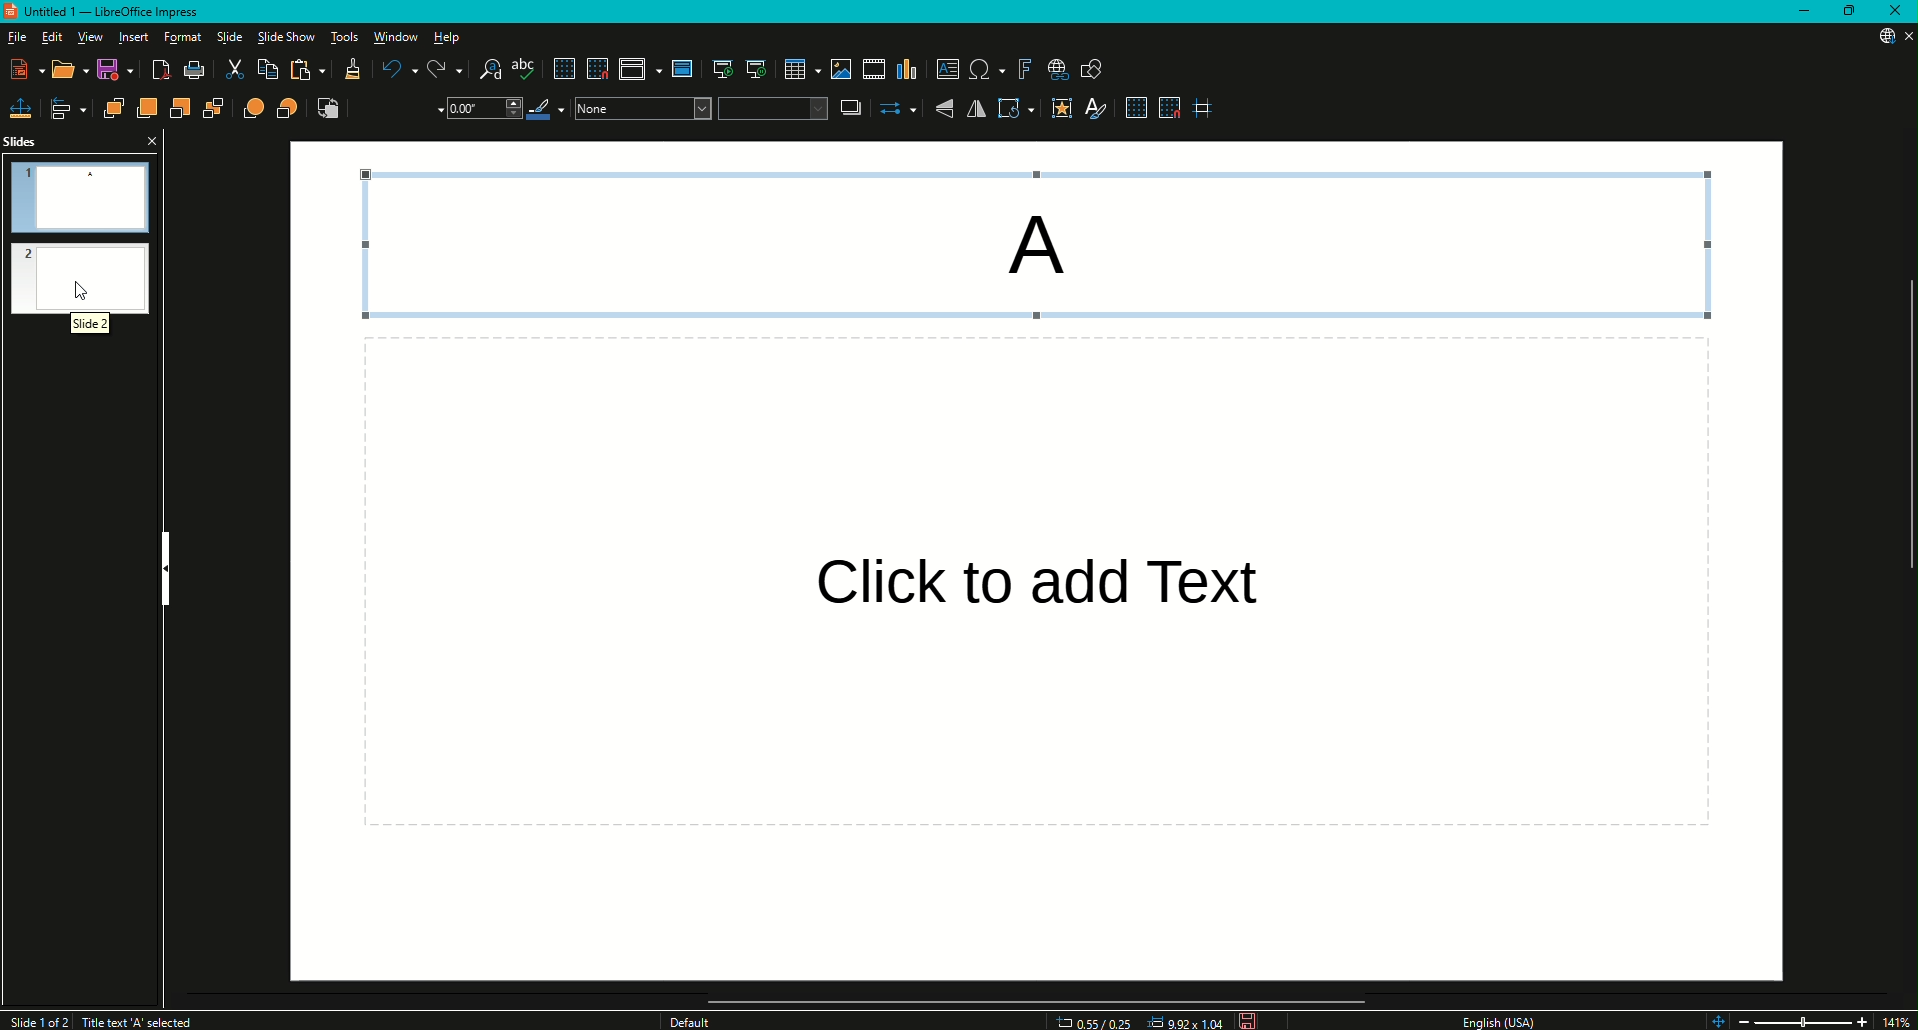  What do you see at coordinates (141, 1020) in the screenshot?
I see `Title text A selected` at bounding box center [141, 1020].